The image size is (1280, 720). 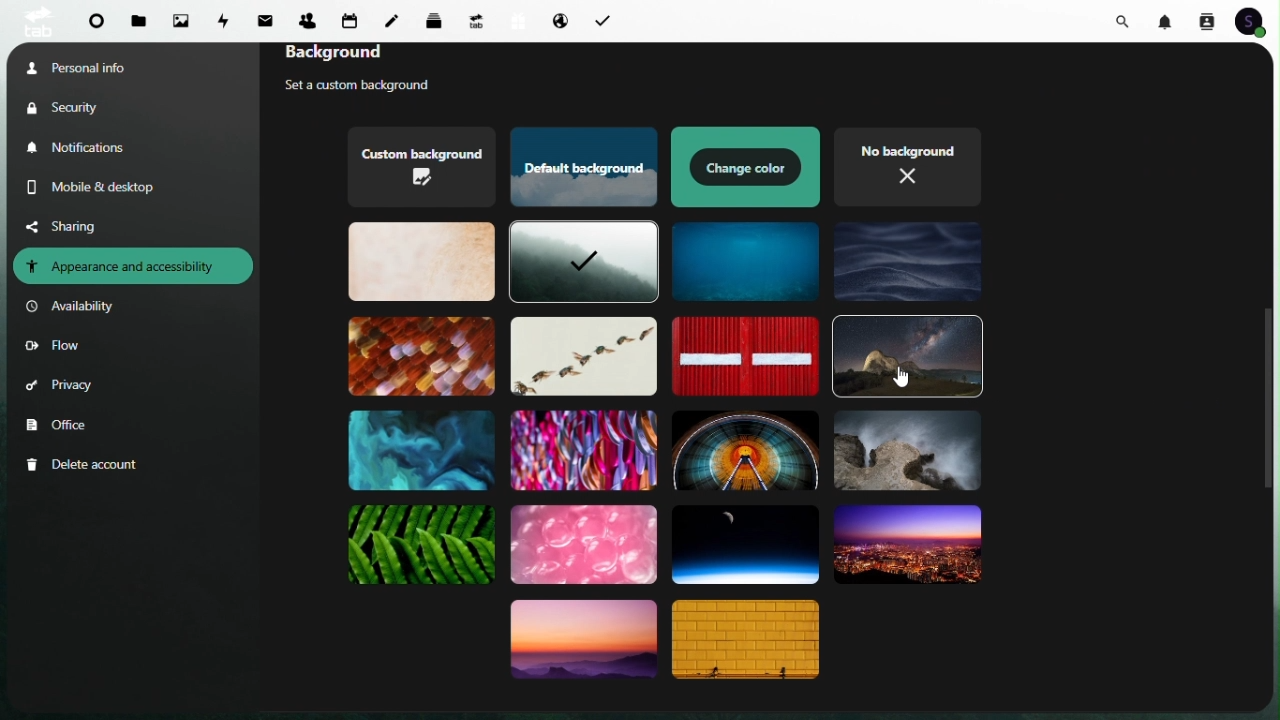 What do you see at coordinates (581, 356) in the screenshot?
I see `Themes` at bounding box center [581, 356].